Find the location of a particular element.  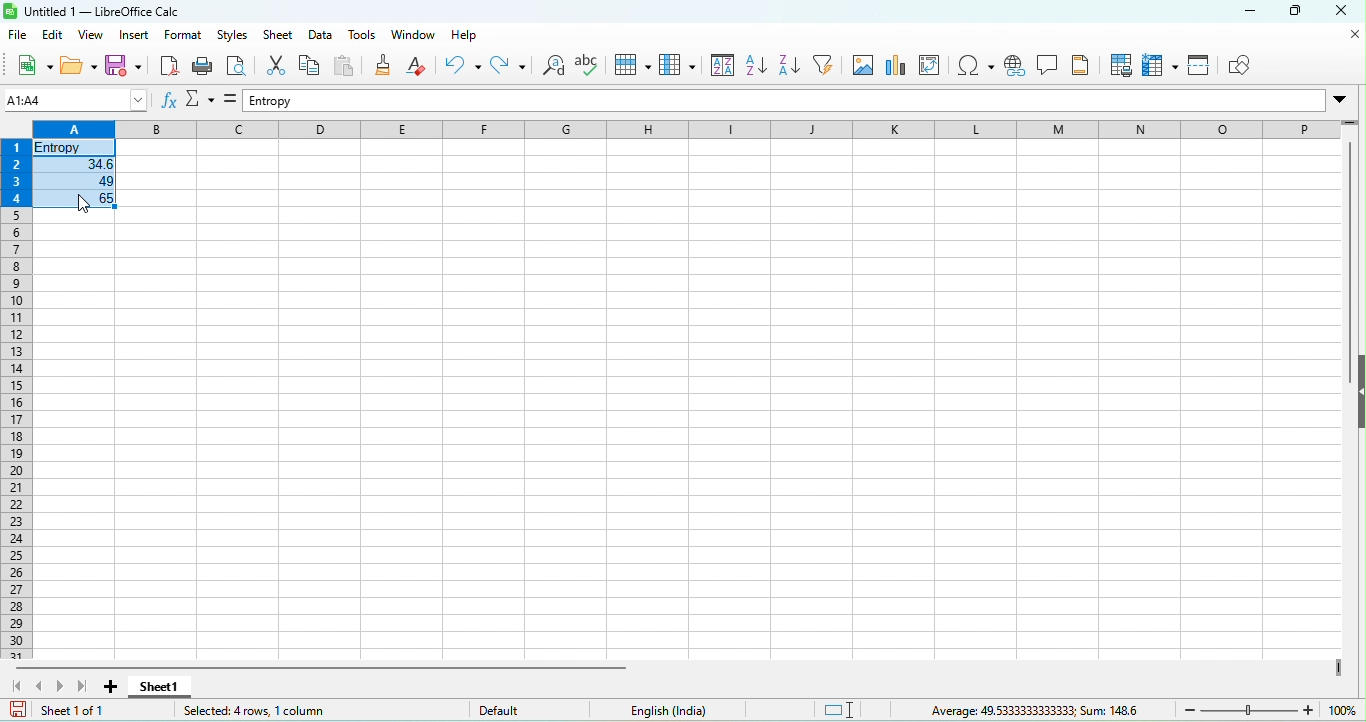

insert a comment is located at coordinates (1052, 67).